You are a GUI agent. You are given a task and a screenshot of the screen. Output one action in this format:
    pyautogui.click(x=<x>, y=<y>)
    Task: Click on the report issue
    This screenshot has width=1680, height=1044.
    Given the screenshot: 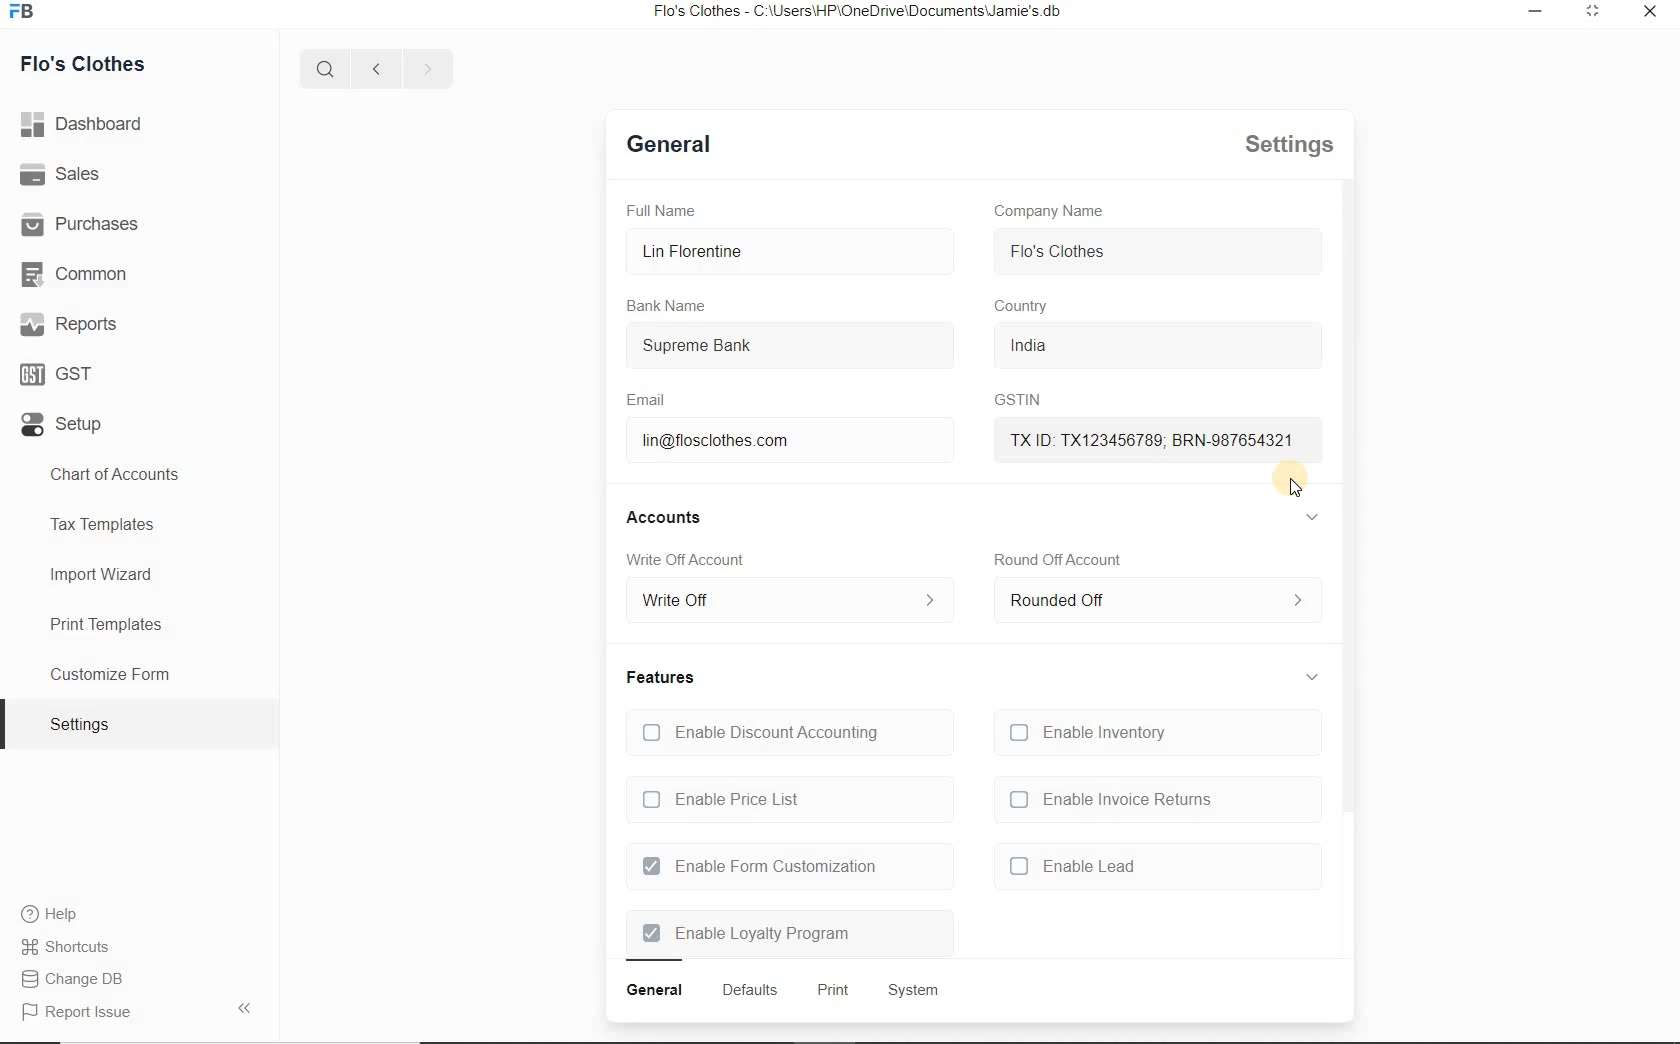 What is the action you would take?
    pyautogui.click(x=86, y=1013)
    